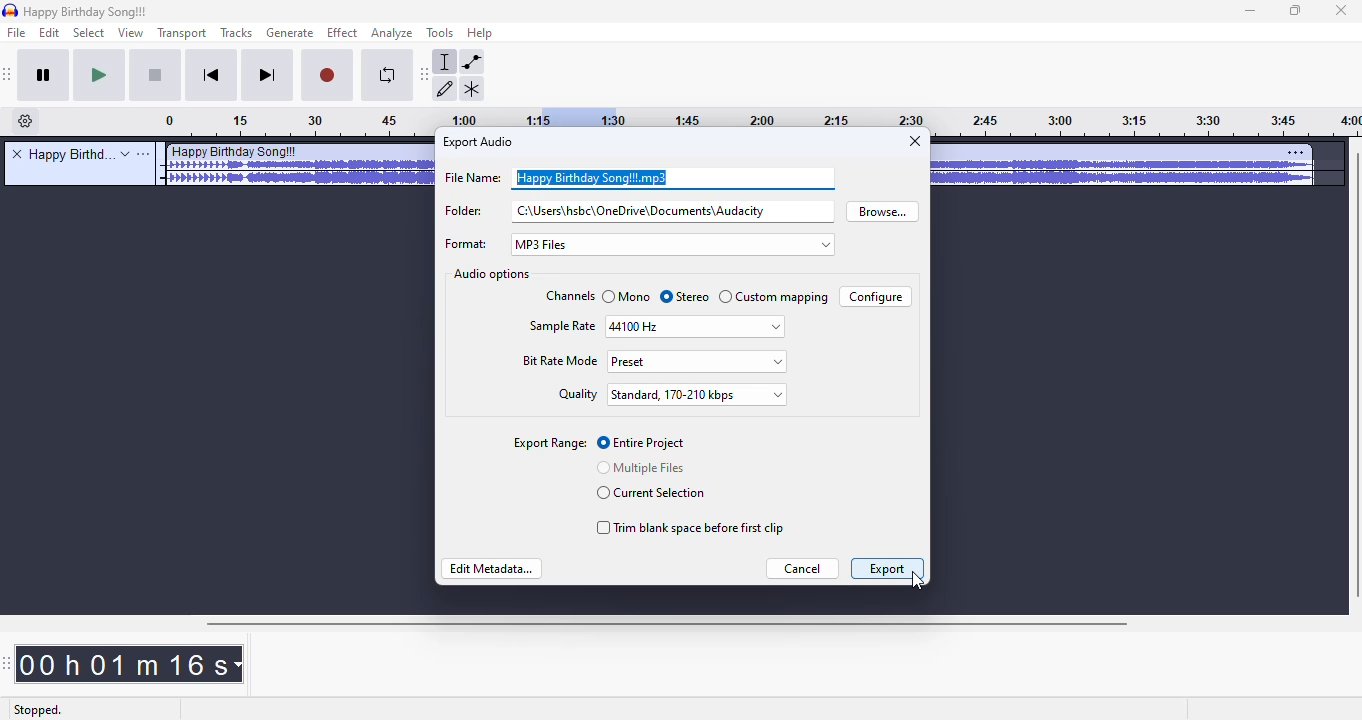  Describe the element at coordinates (268, 76) in the screenshot. I see `skip to end` at that location.